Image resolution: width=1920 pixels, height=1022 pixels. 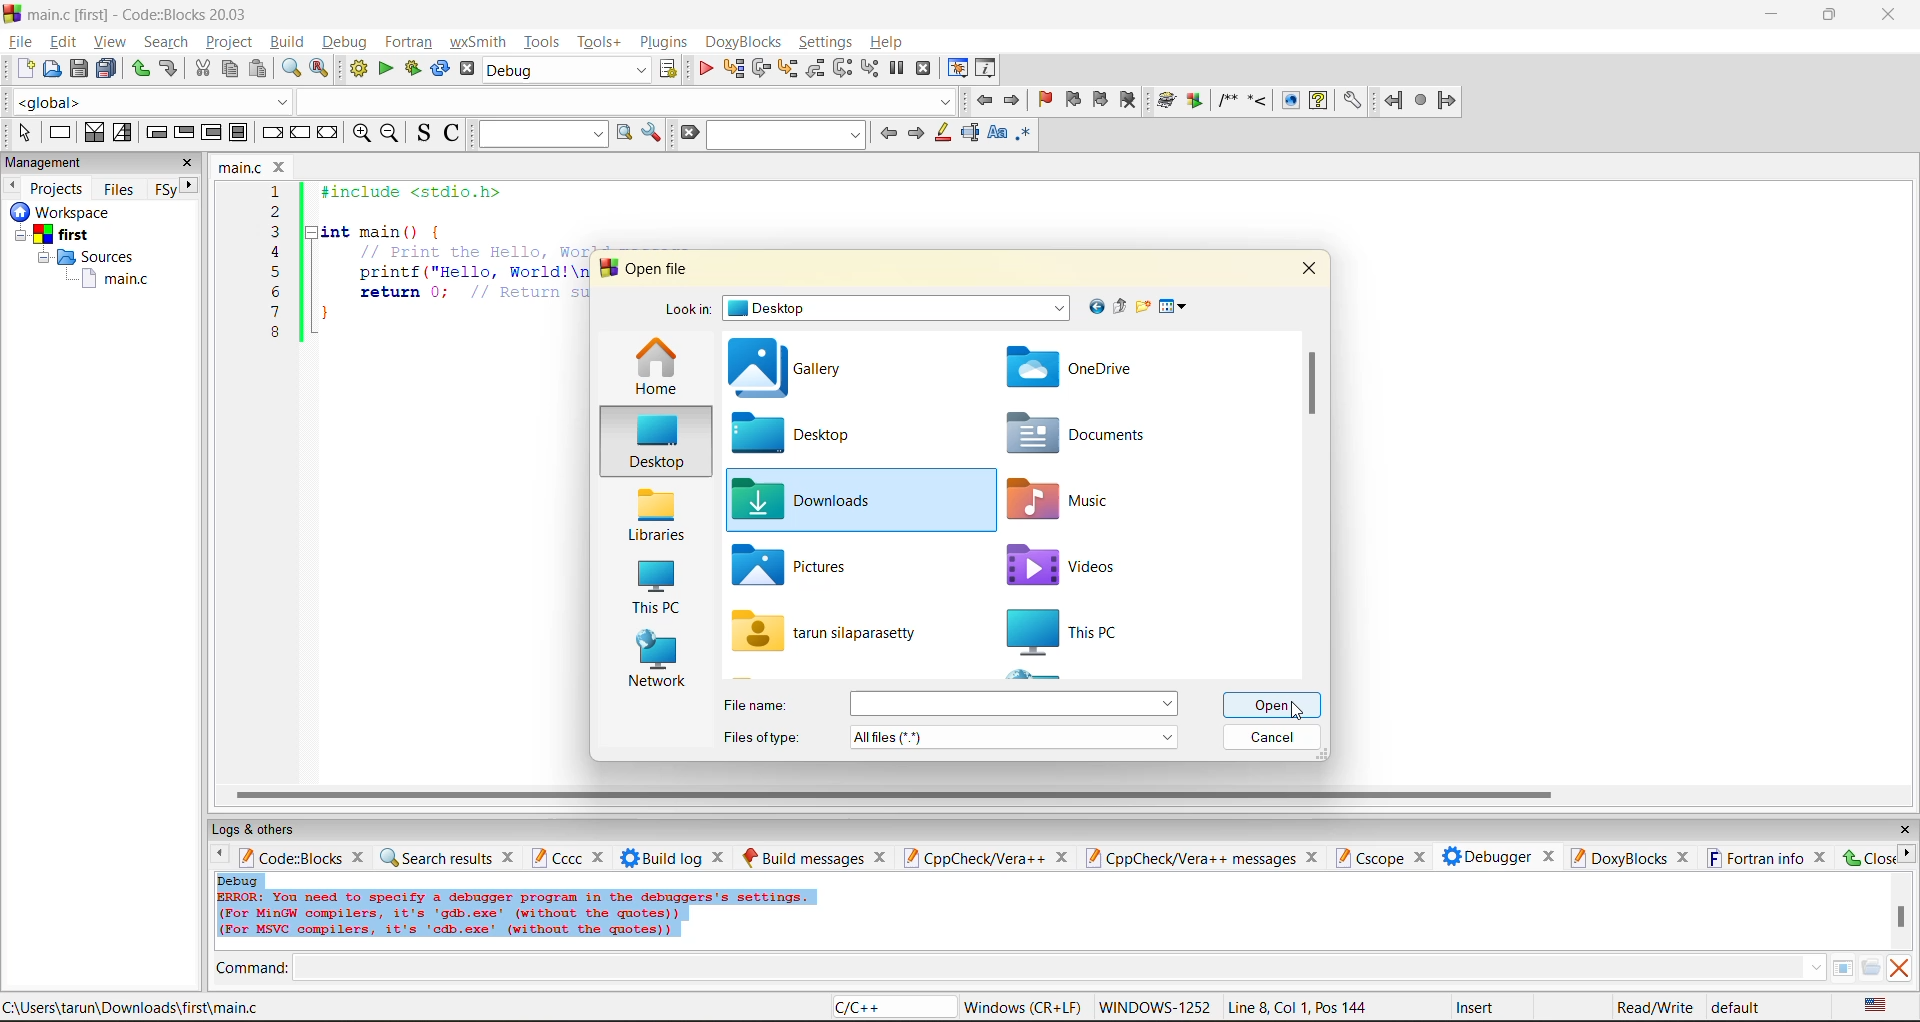 What do you see at coordinates (888, 133) in the screenshot?
I see `previous` at bounding box center [888, 133].